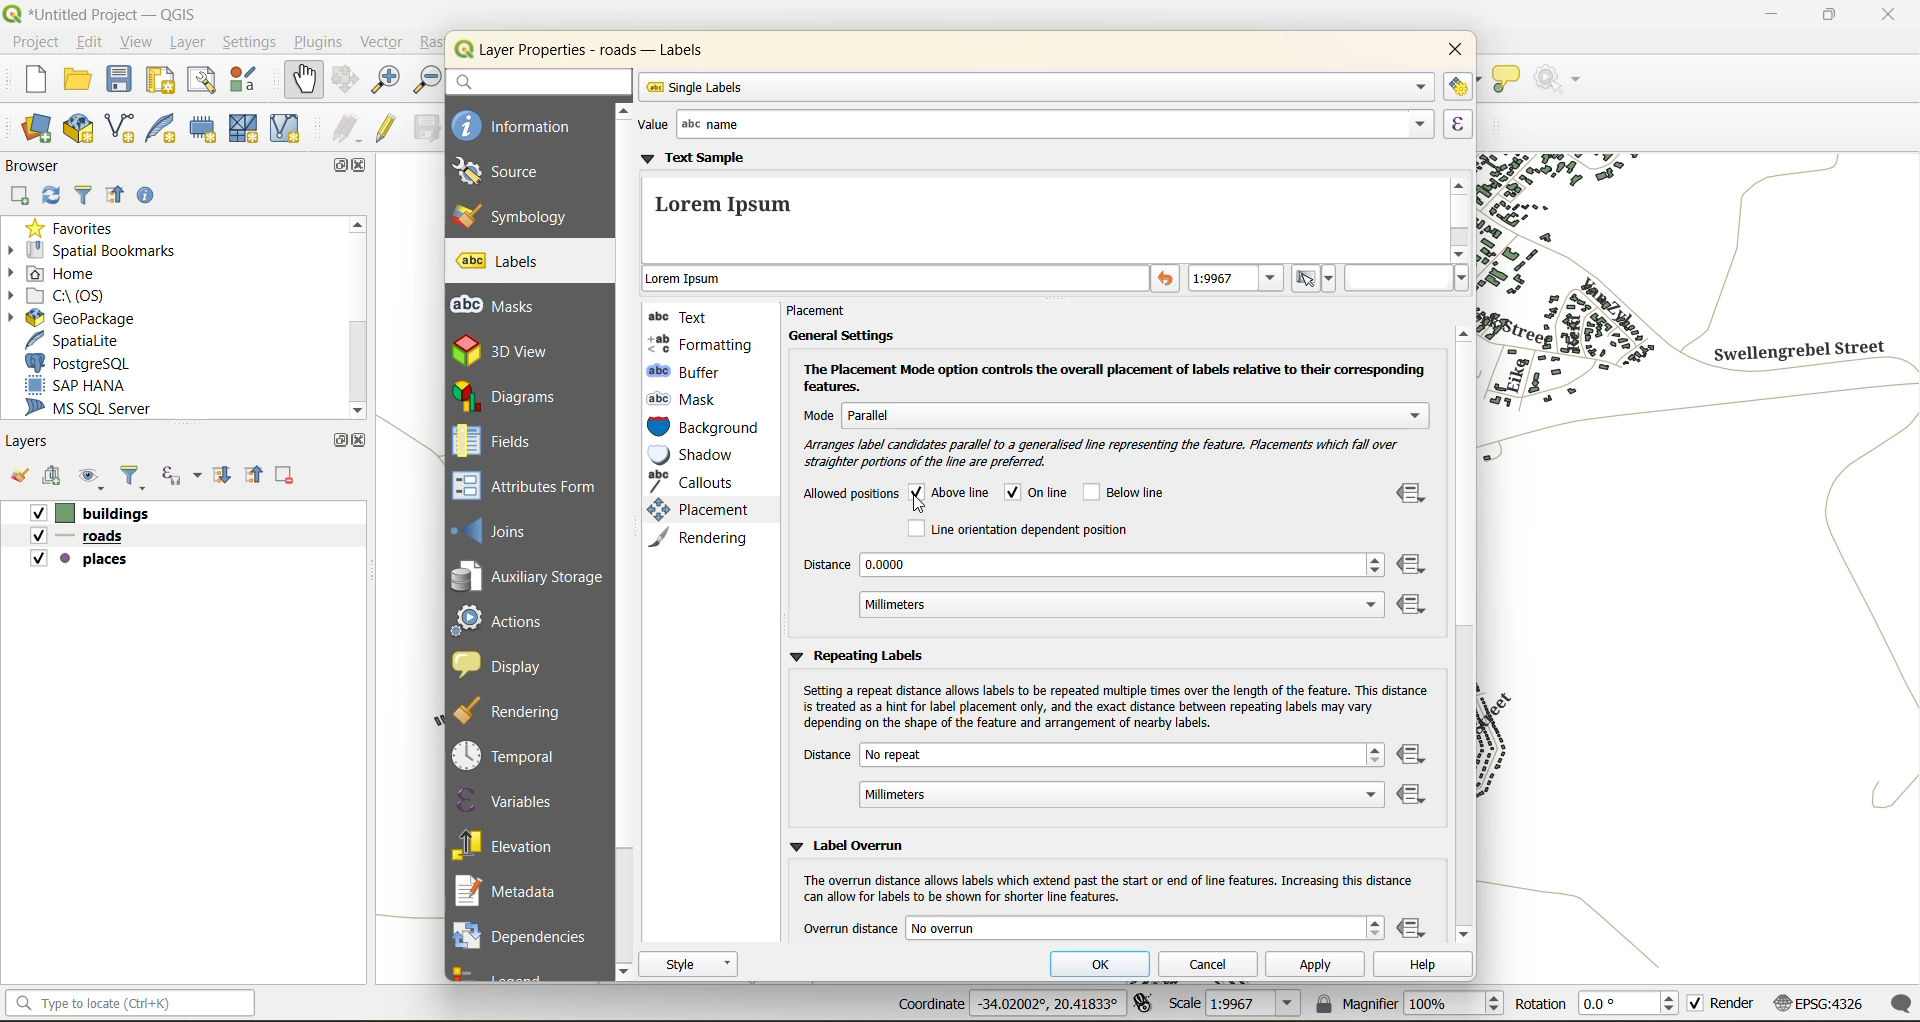 The image size is (1920, 1022). What do you see at coordinates (77, 386) in the screenshot?
I see `sap hana` at bounding box center [77, 386].